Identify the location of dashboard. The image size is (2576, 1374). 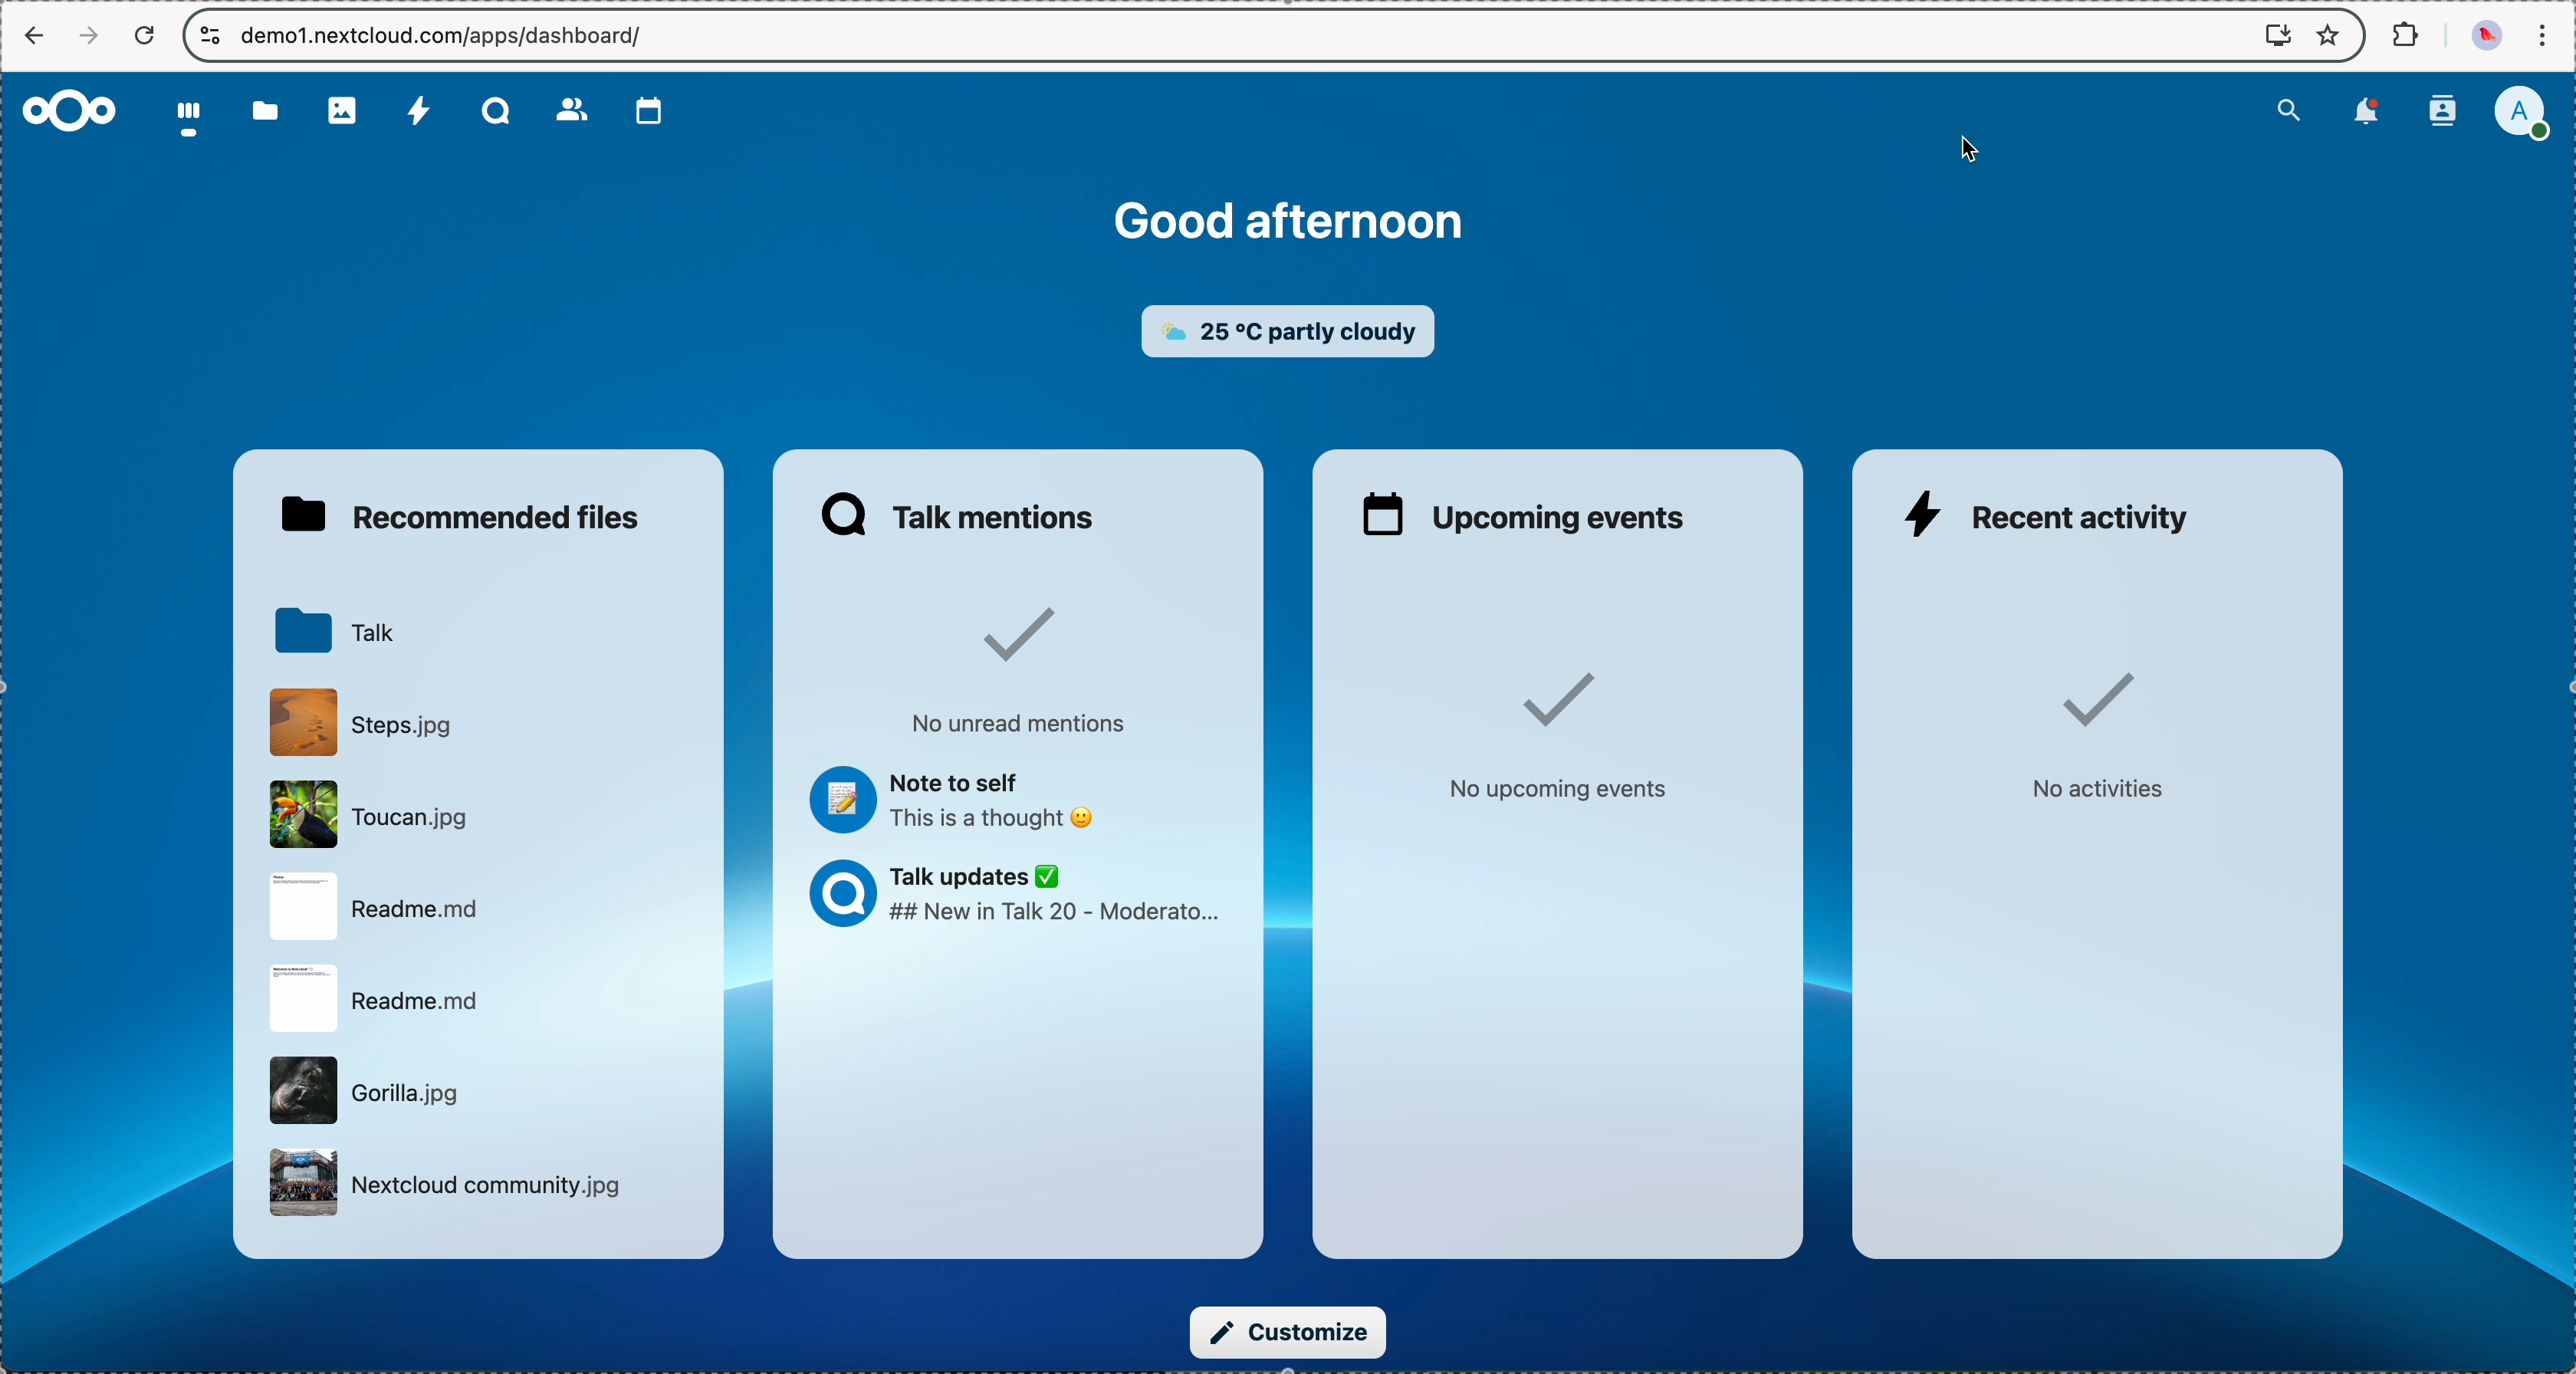
(185, 117).